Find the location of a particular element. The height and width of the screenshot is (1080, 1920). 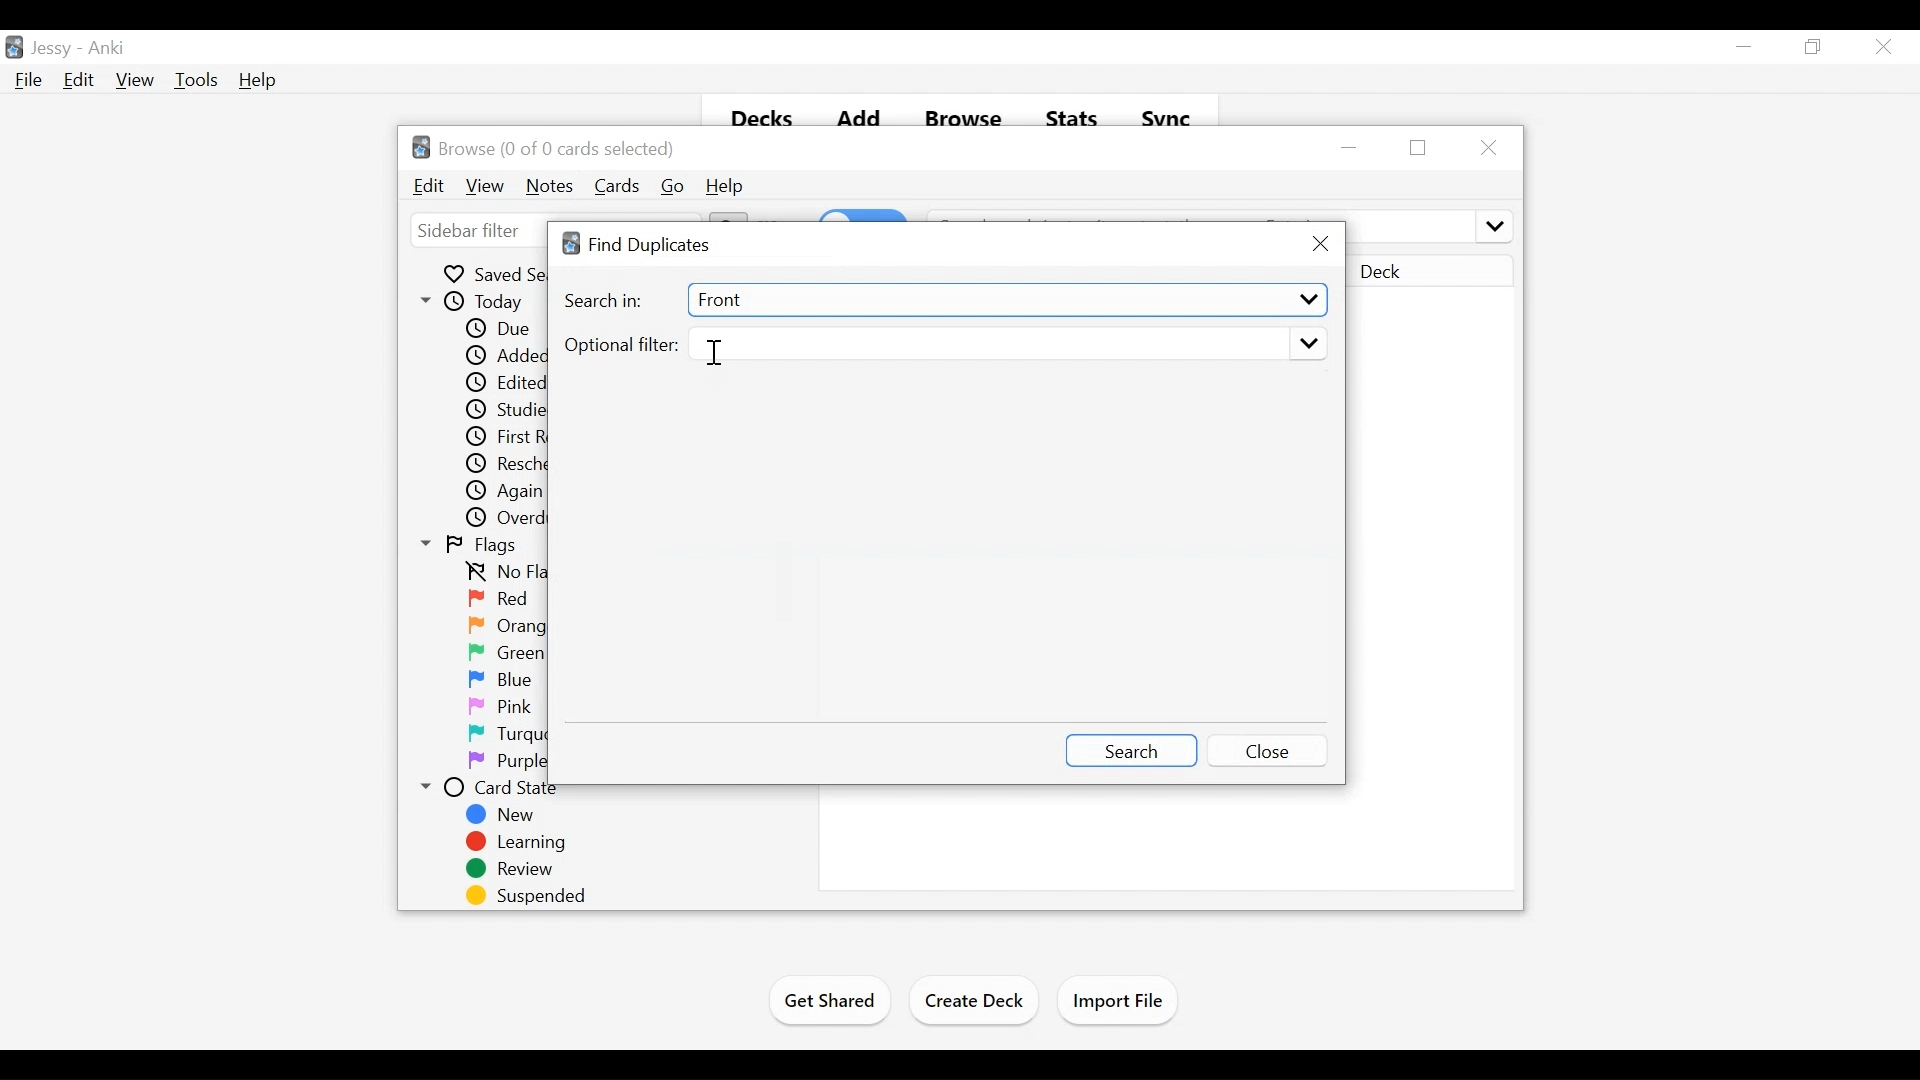

Studied is located at coordinates (503, 411).